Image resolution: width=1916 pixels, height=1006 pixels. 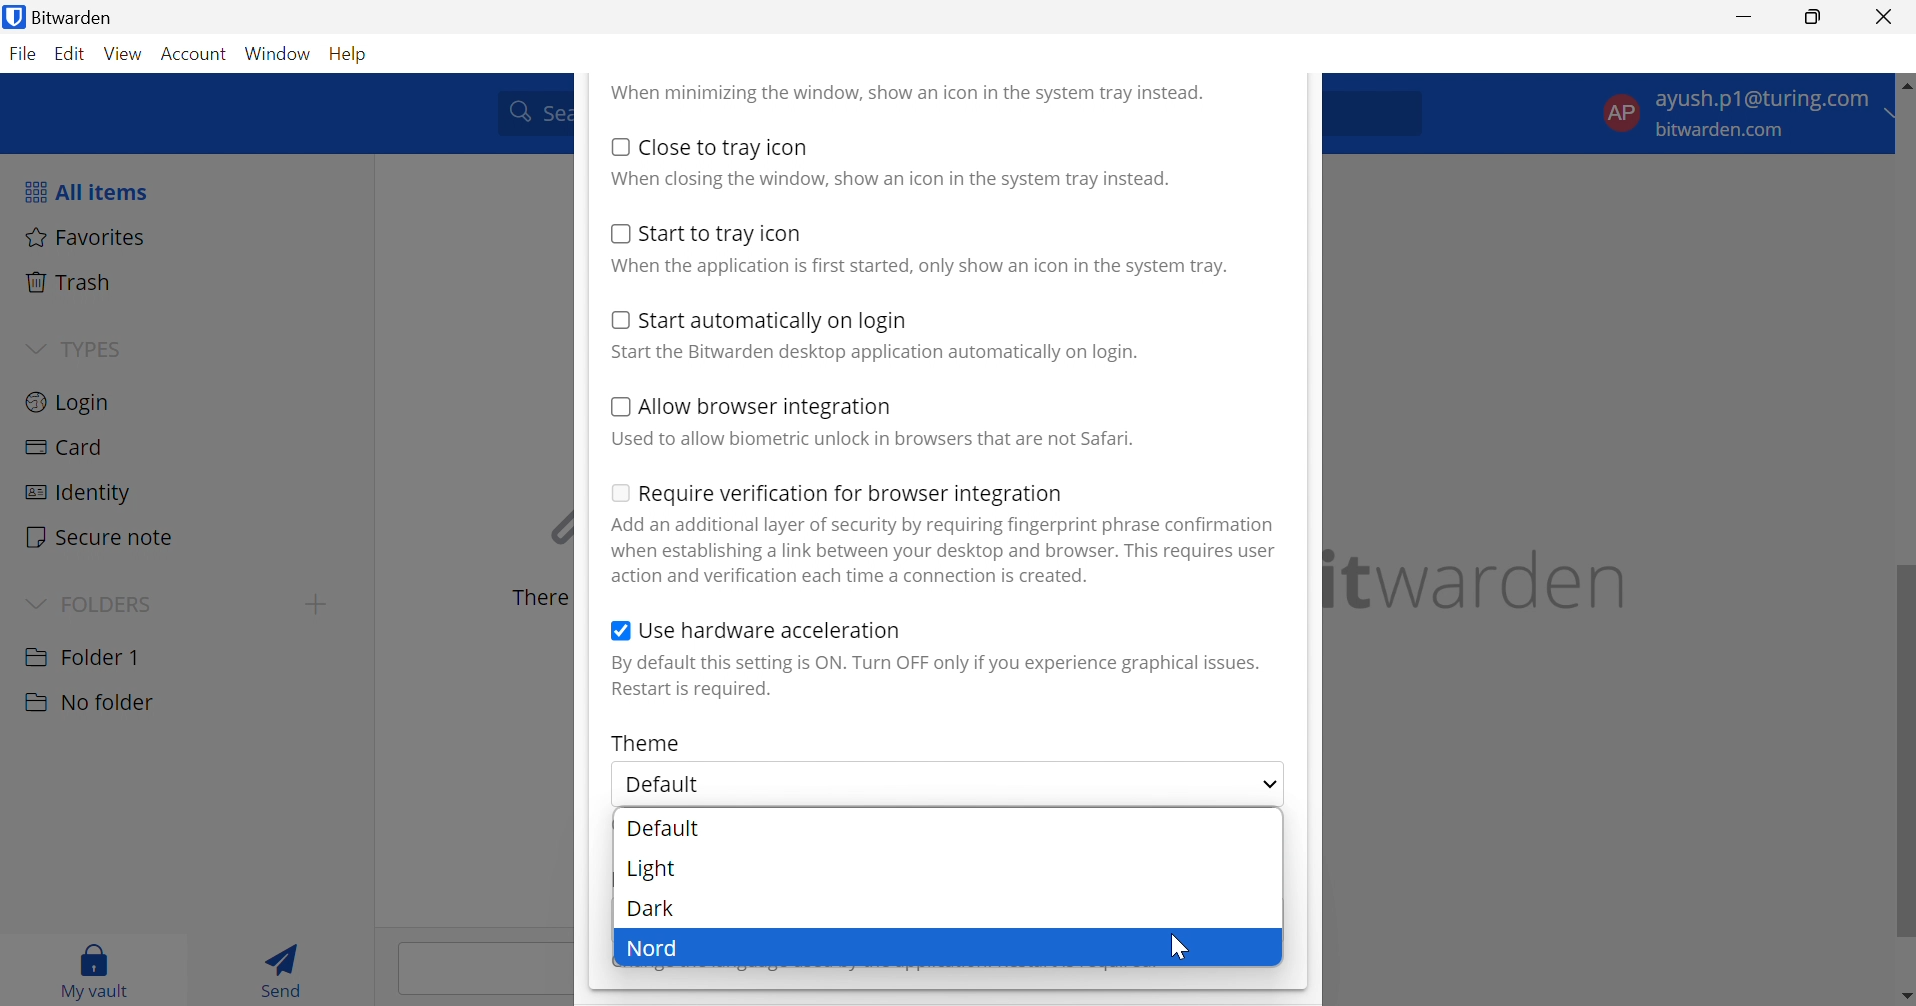 I want to click on FOLDERS, so click(x=113, y=602).